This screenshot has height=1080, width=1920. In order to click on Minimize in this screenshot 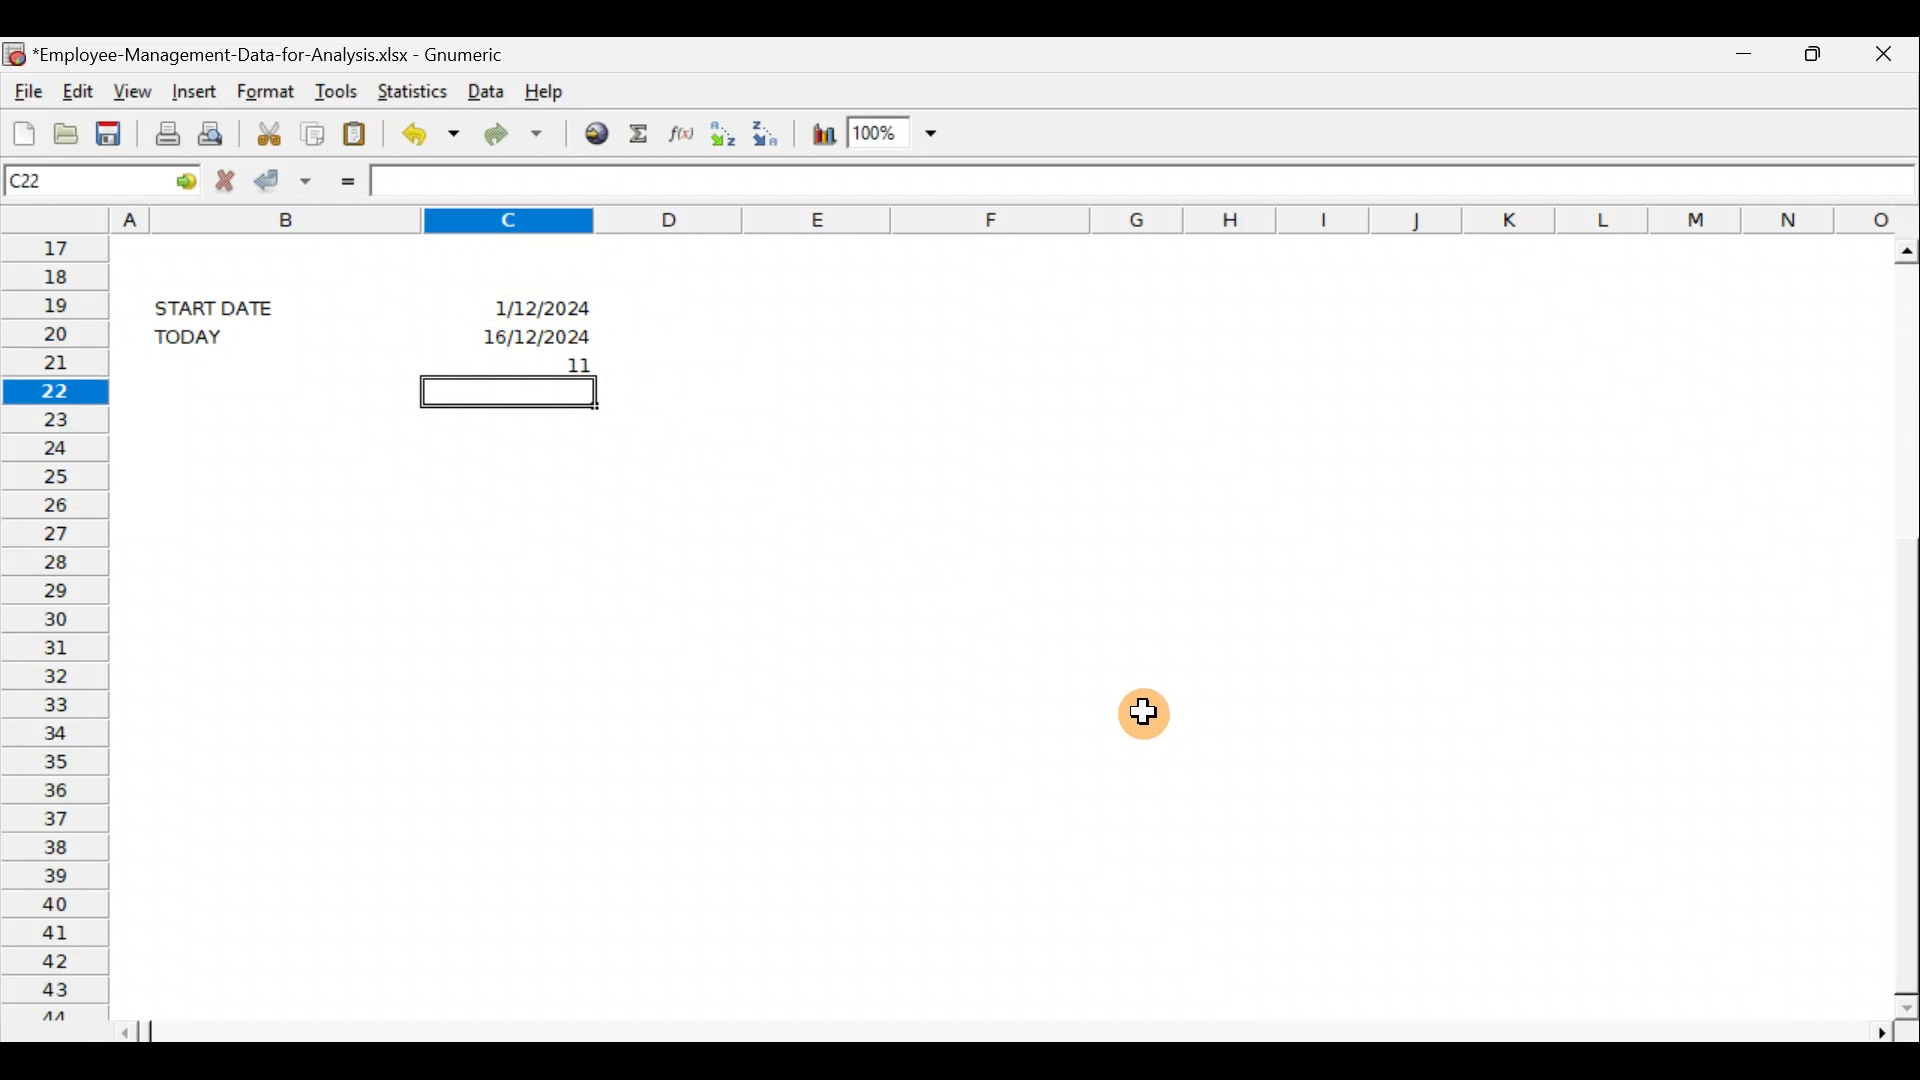, I will do `click(1745, 58)`.